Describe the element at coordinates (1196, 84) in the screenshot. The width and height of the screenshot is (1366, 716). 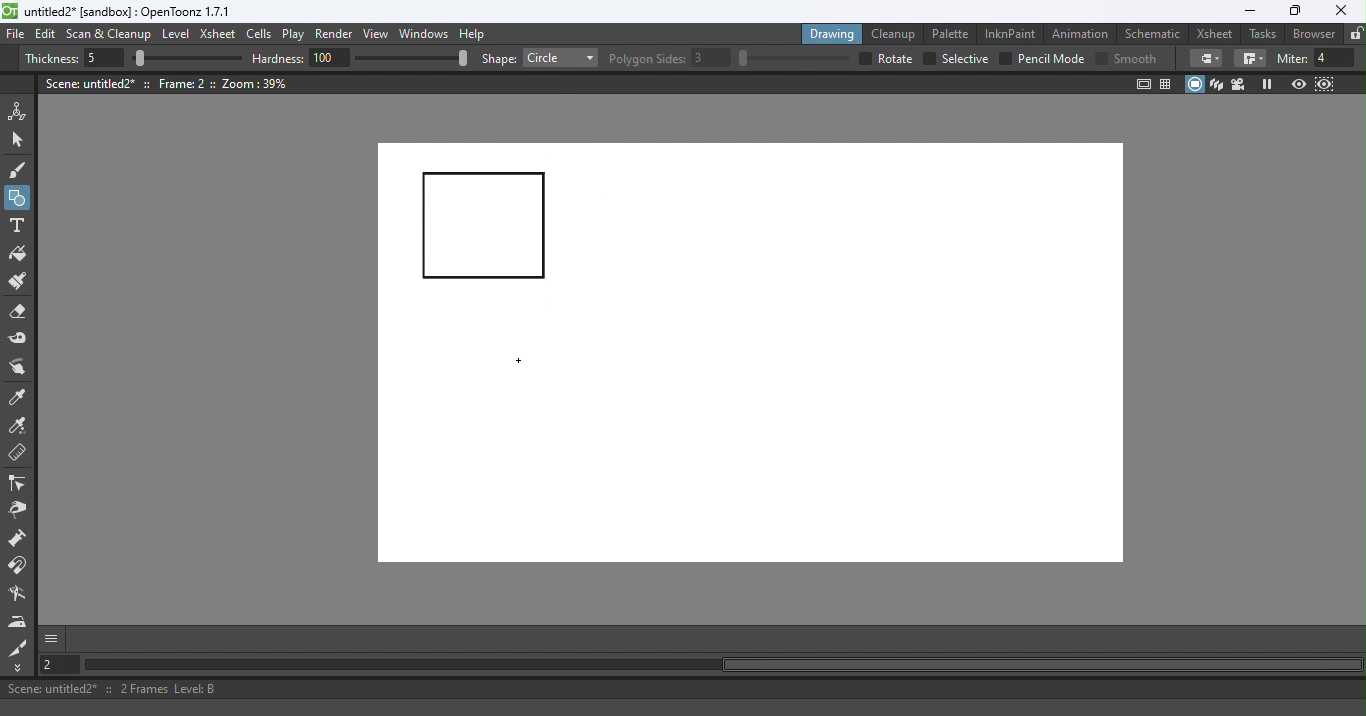
I see `Camera stand view` at that location.